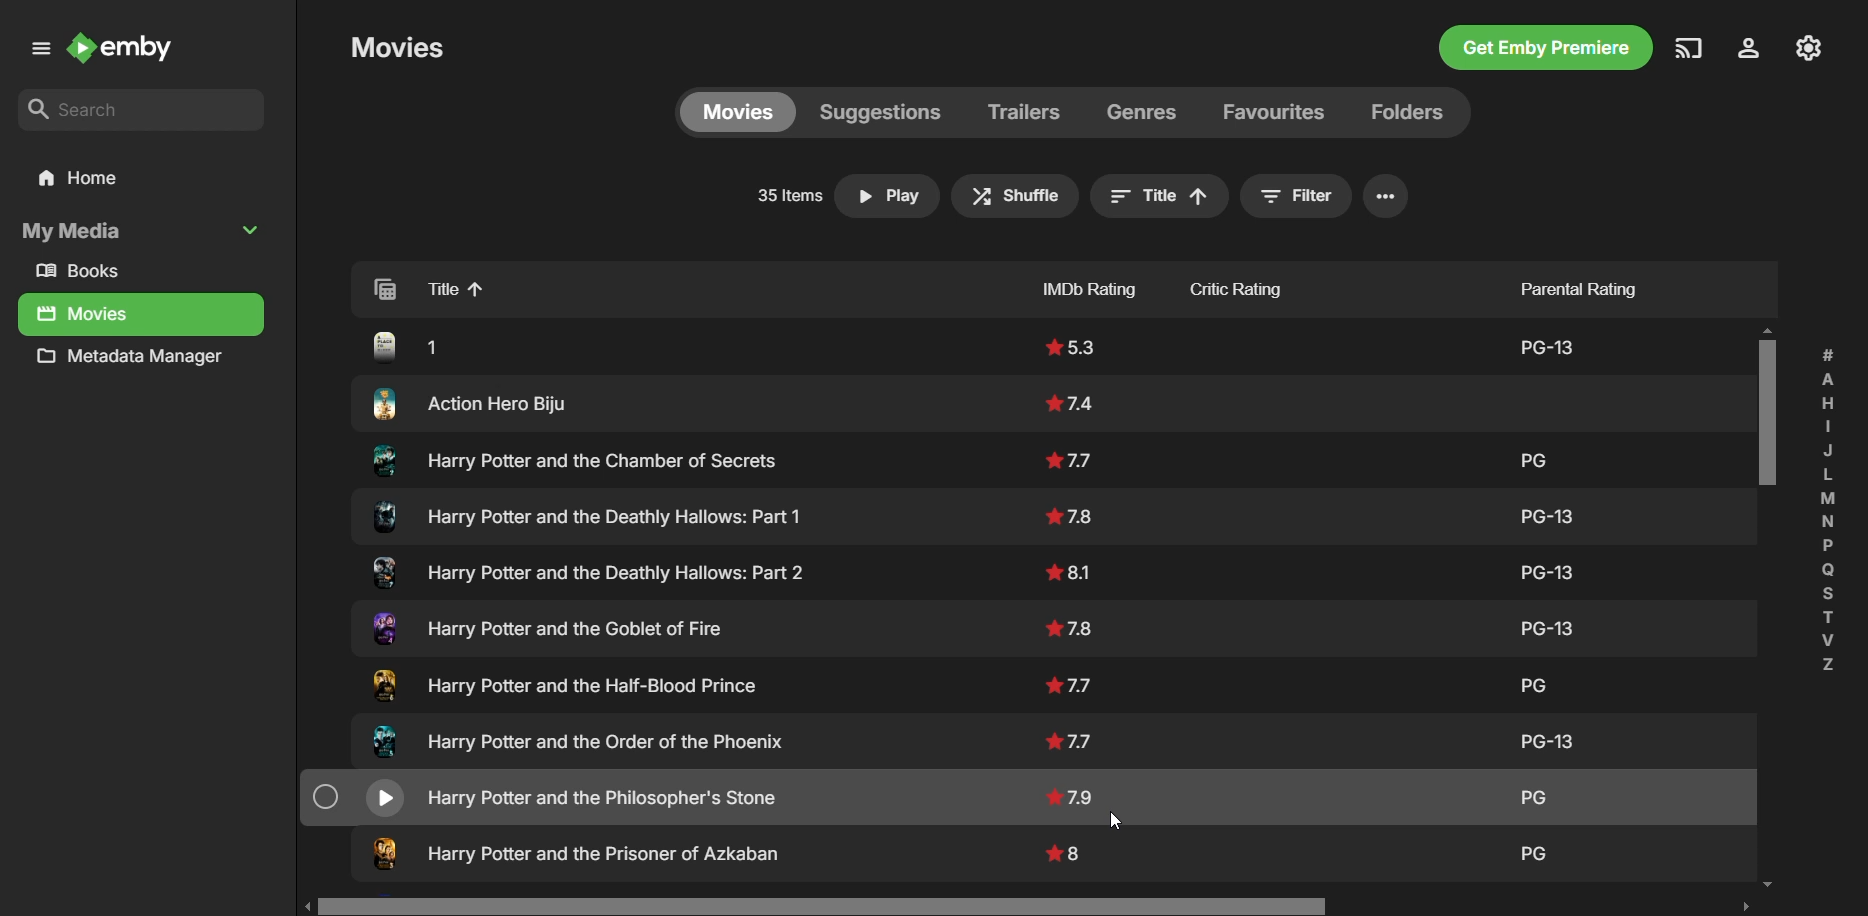 The height and width of the screenshot is (916, 1868). Describe the element at coordinates (1073, 456) in the screenshot. I see `` at that location.